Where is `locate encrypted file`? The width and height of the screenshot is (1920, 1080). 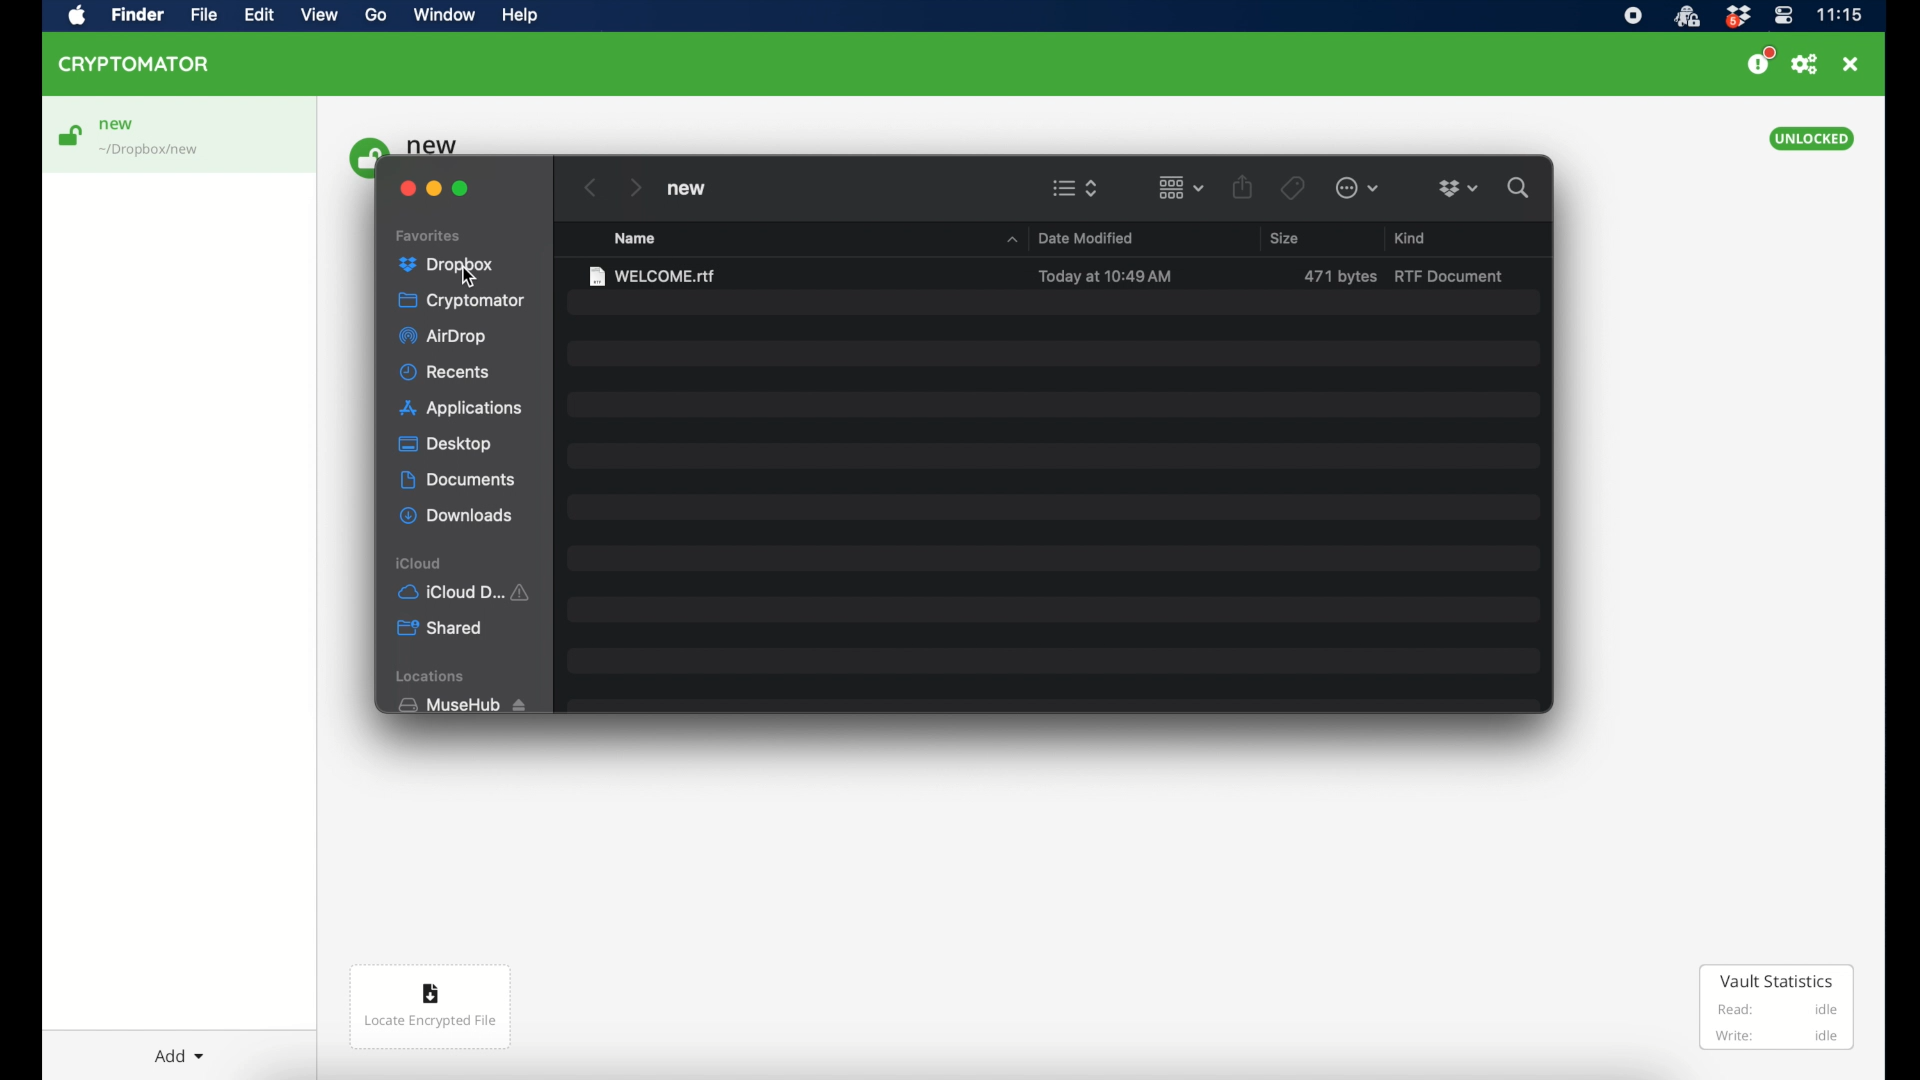
locate encrypted file is located at coordinates (431, 1007).